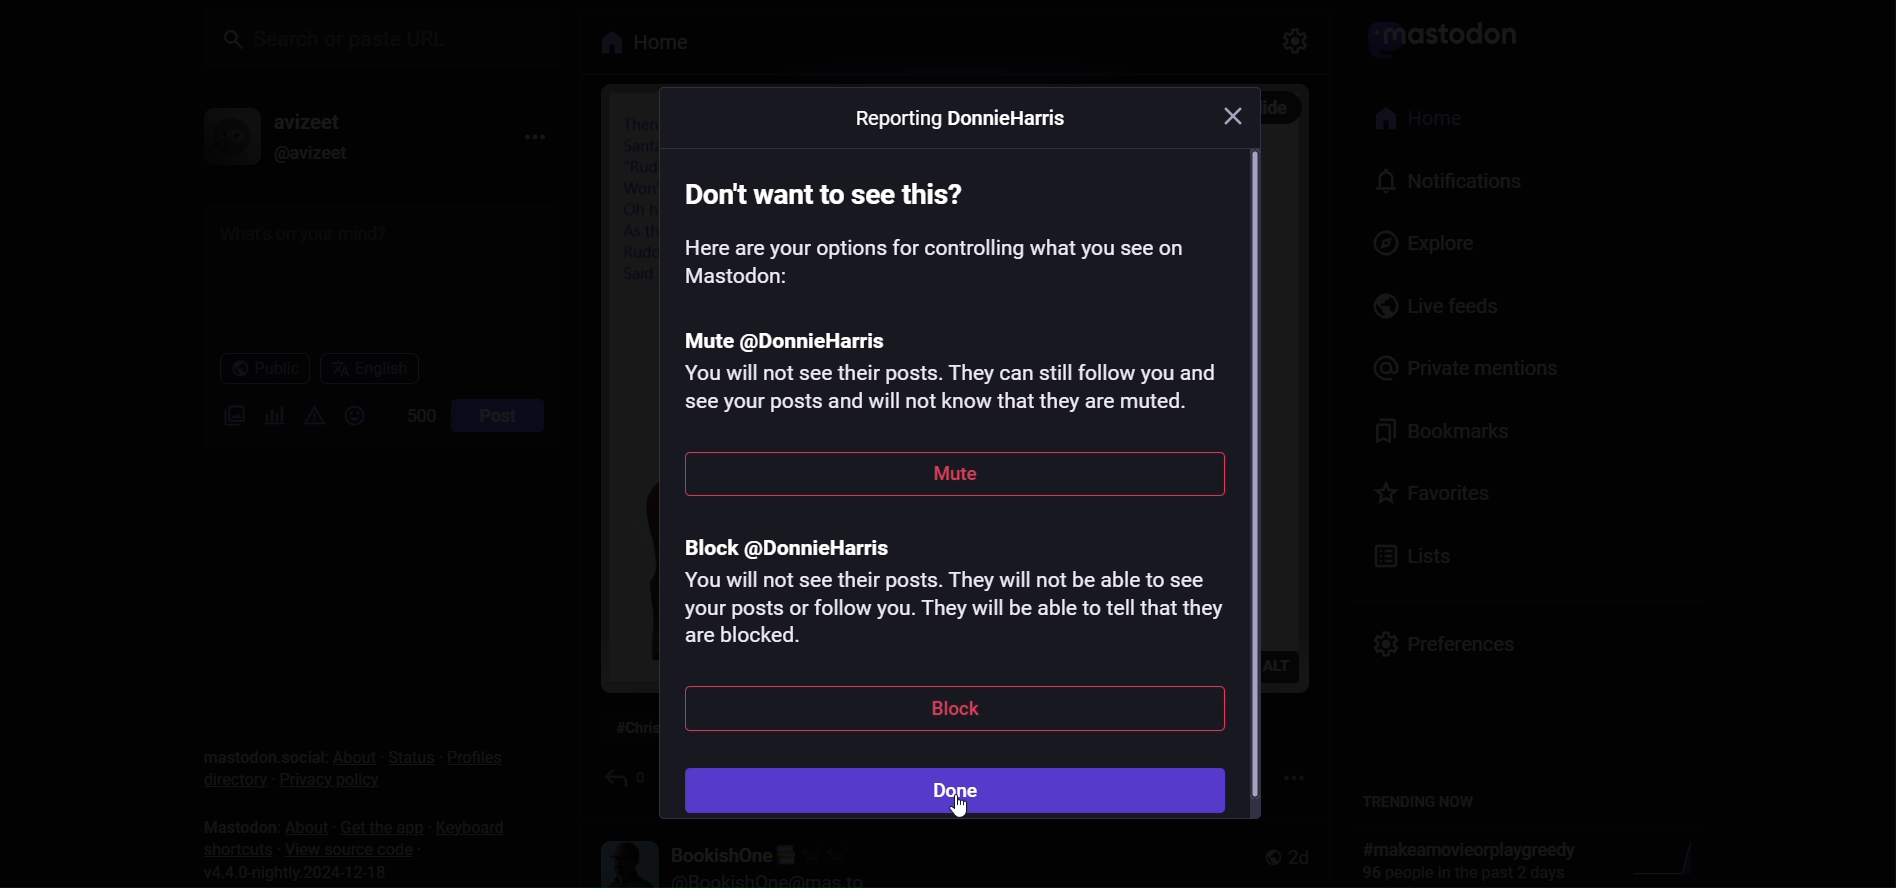  I want to click on mastodon social, so click(257, 743).